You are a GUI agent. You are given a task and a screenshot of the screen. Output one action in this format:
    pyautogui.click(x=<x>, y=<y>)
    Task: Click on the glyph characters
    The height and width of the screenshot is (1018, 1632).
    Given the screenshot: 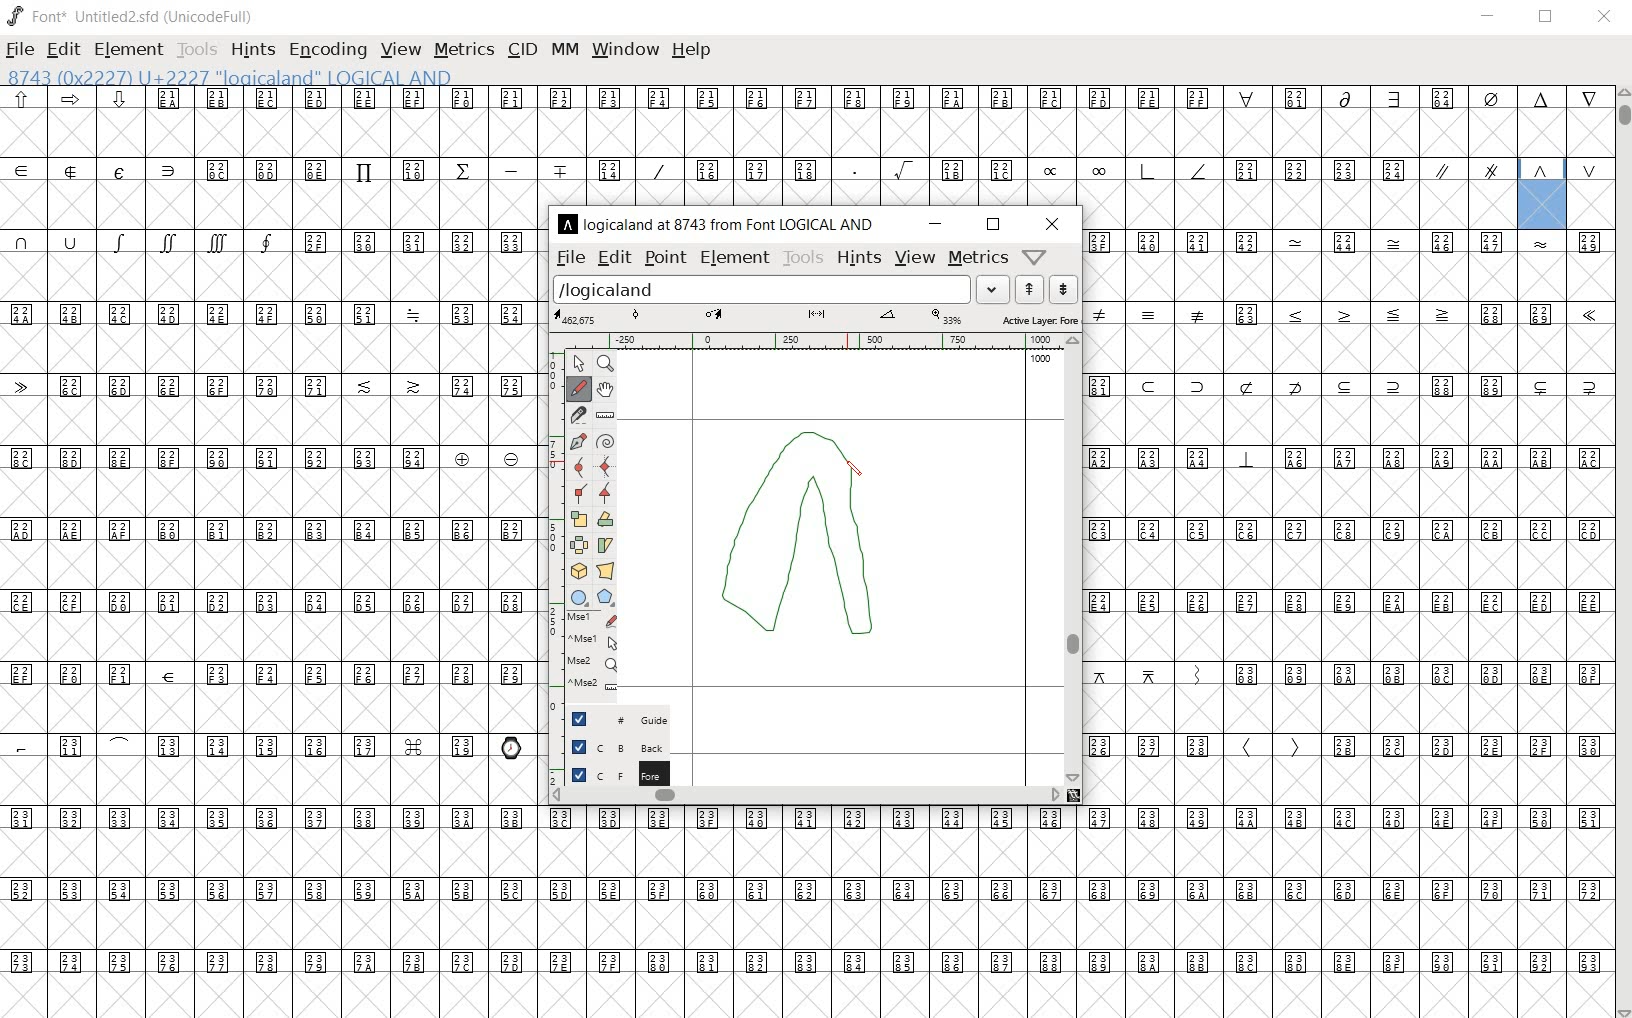 What is the action you would take?
    pyautogui.click(x=270, y=553)
    